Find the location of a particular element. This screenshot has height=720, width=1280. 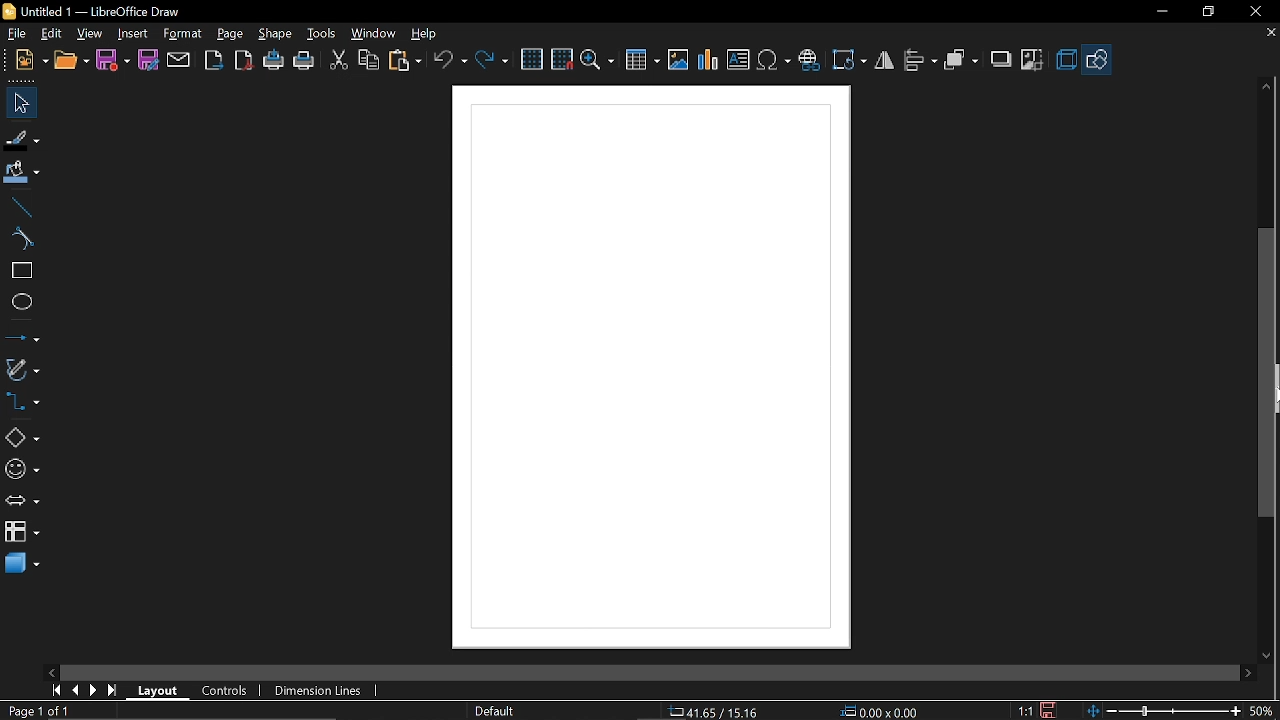

Move left is located at coordinates (51, 672).